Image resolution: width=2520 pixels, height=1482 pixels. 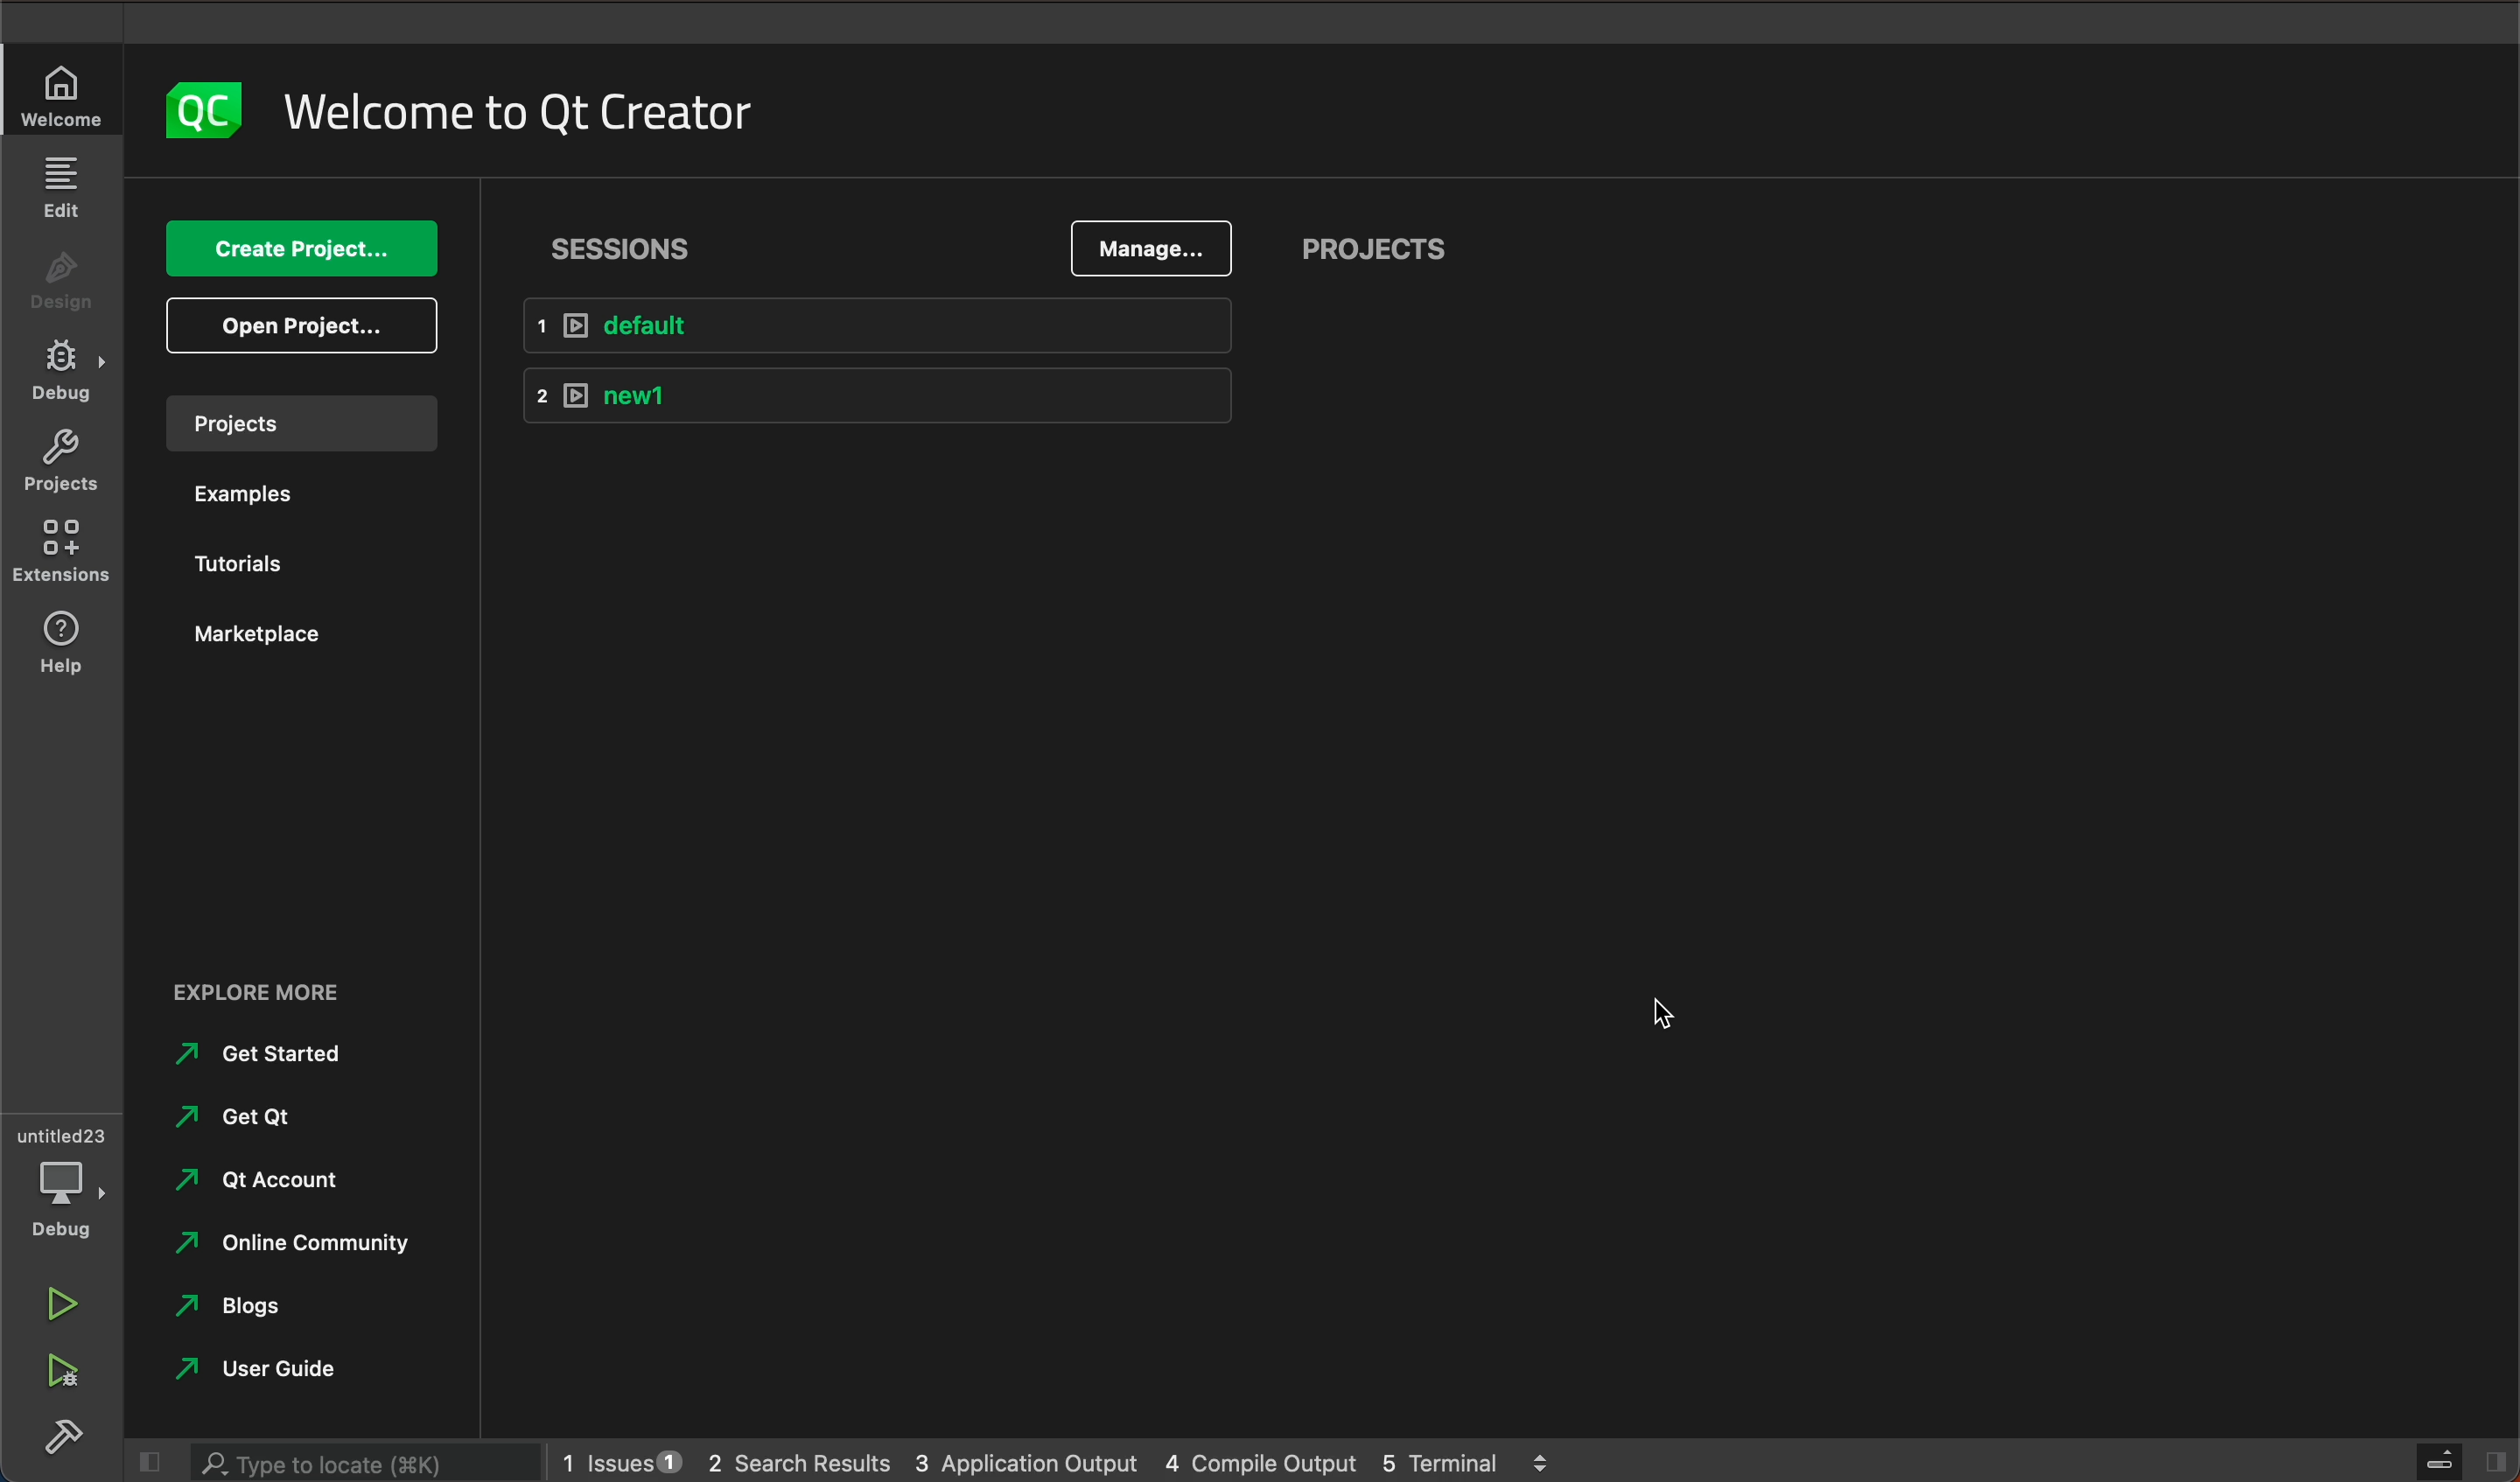 What do you see at coordinates (251, 568) in the screenshot?
I see `tutorials` at bounding box center [251, 568].